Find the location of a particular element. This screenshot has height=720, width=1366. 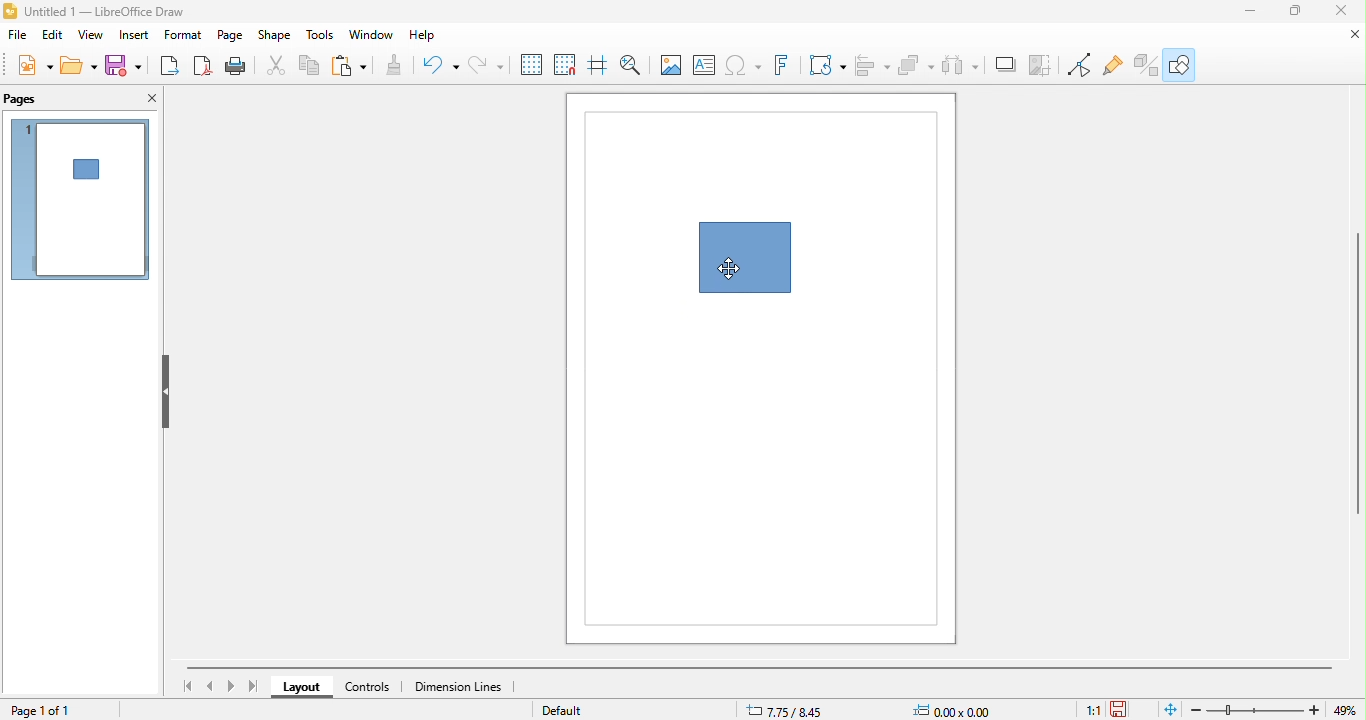

vertical scroll bar is located at coordinates (1357, 372).